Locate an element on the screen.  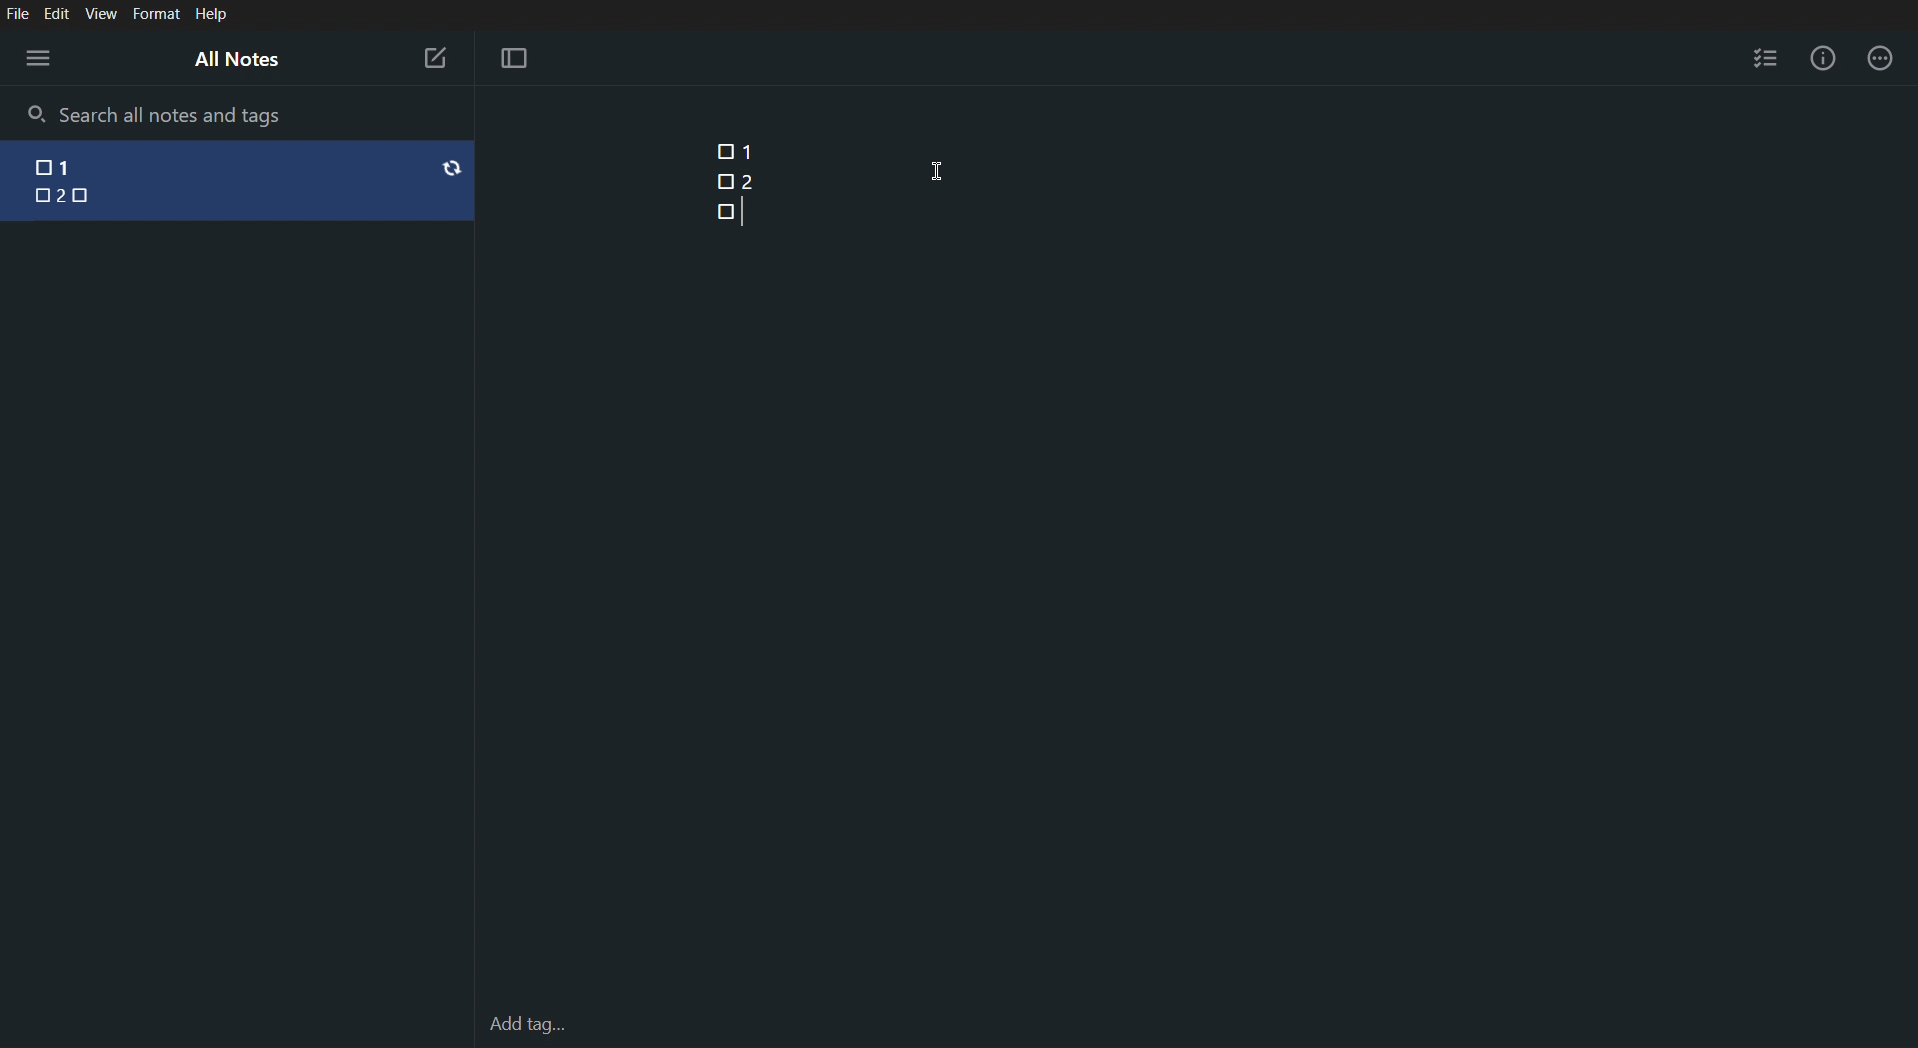
1 is located at coordinates (750, 151).